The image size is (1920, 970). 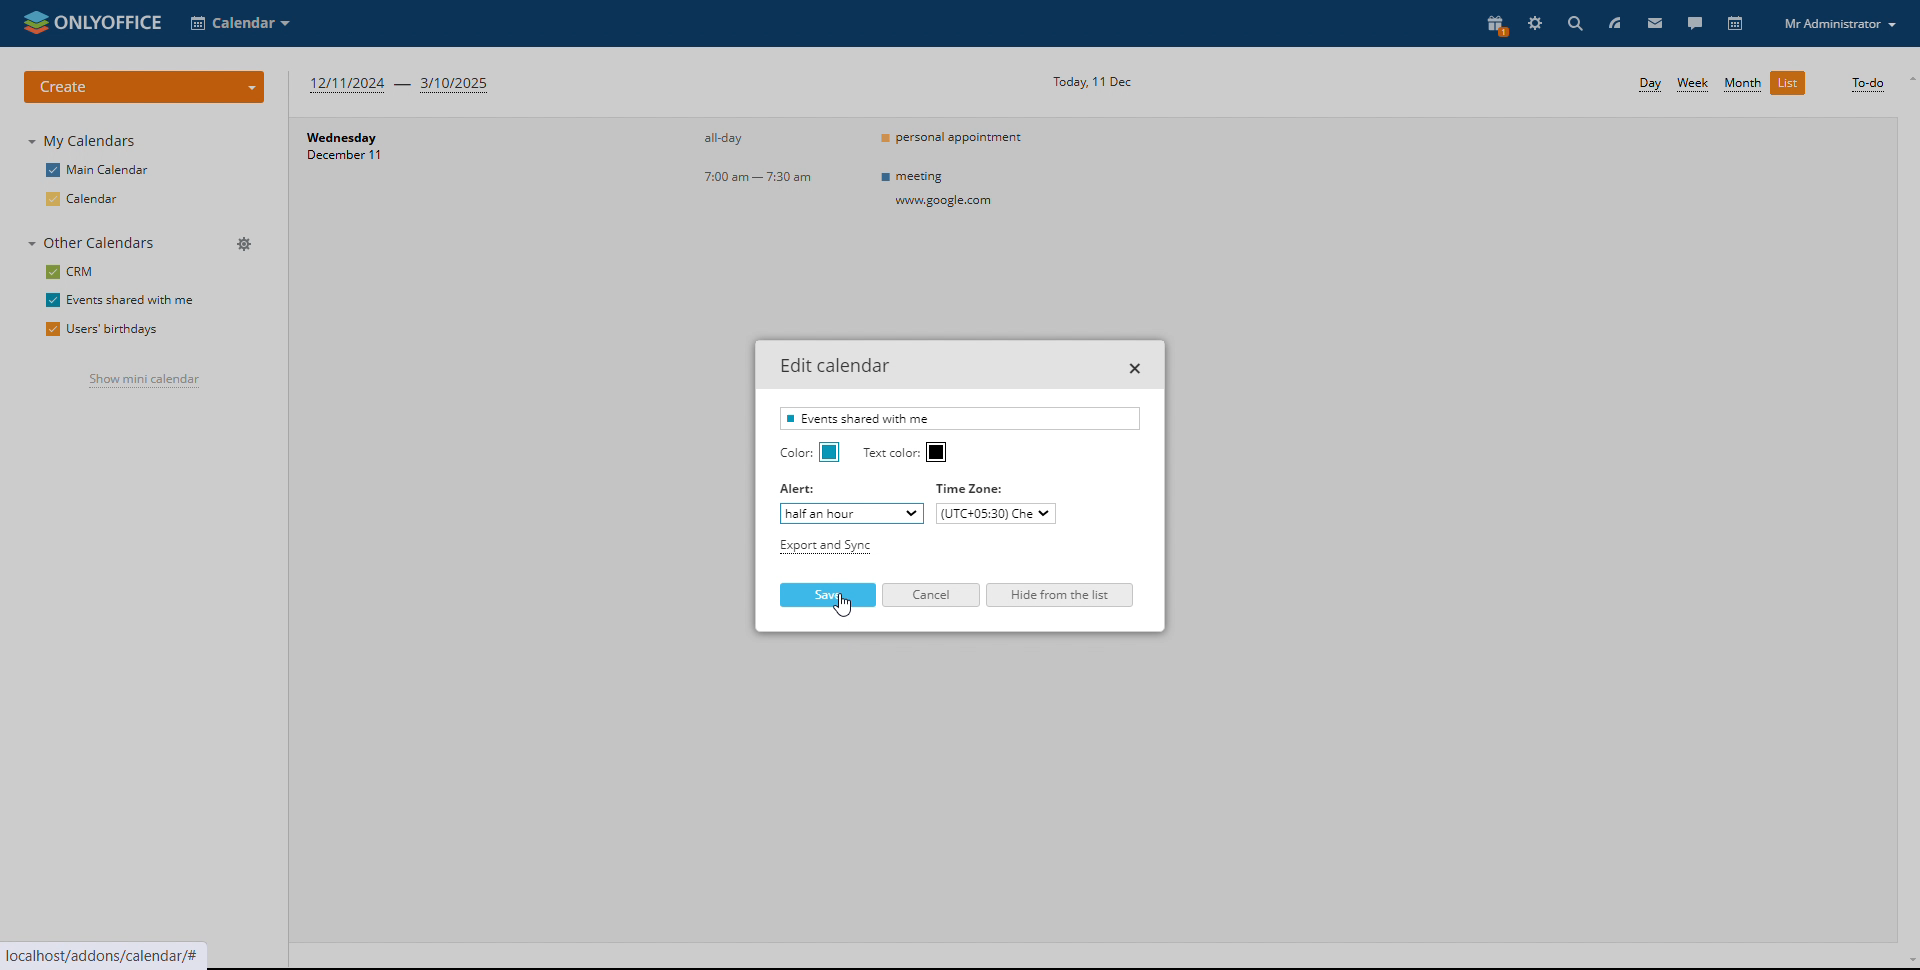 I want to click on calednar name, so click(x=960, y=418).